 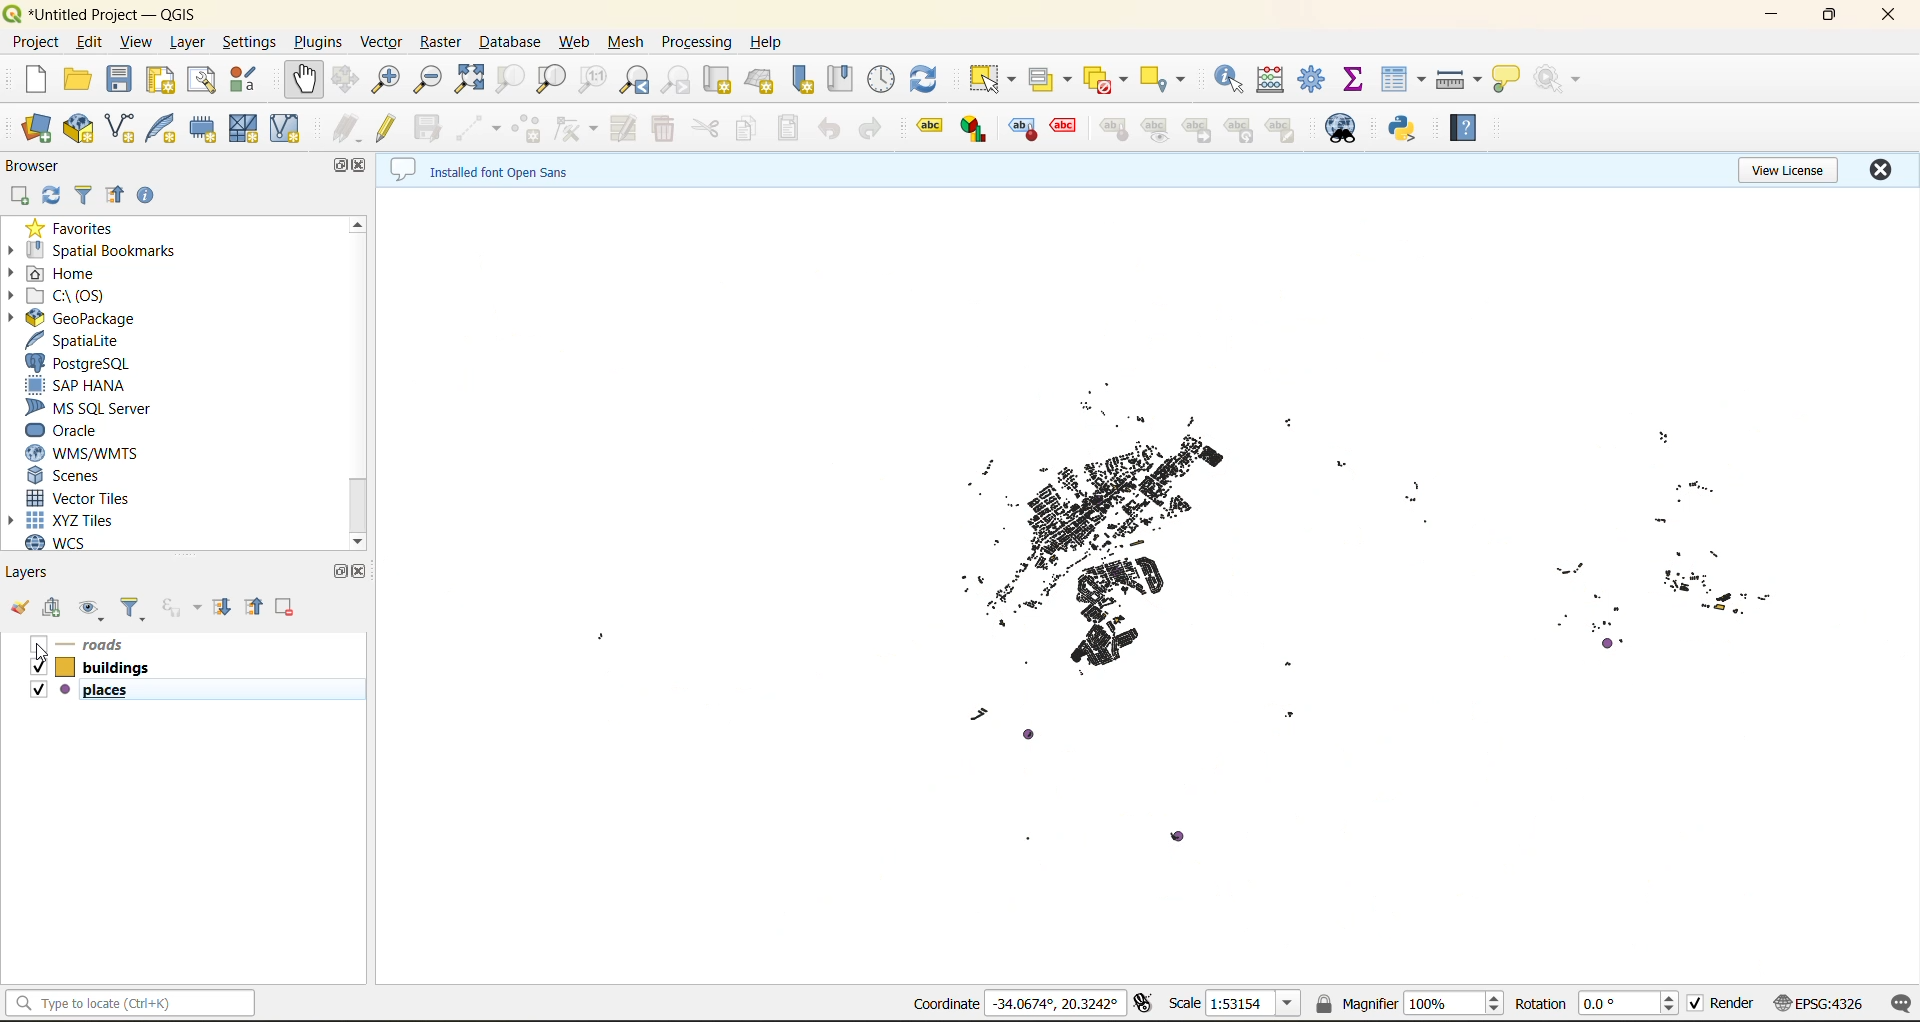 I want to click on select value, so click(x=1051, y=79).